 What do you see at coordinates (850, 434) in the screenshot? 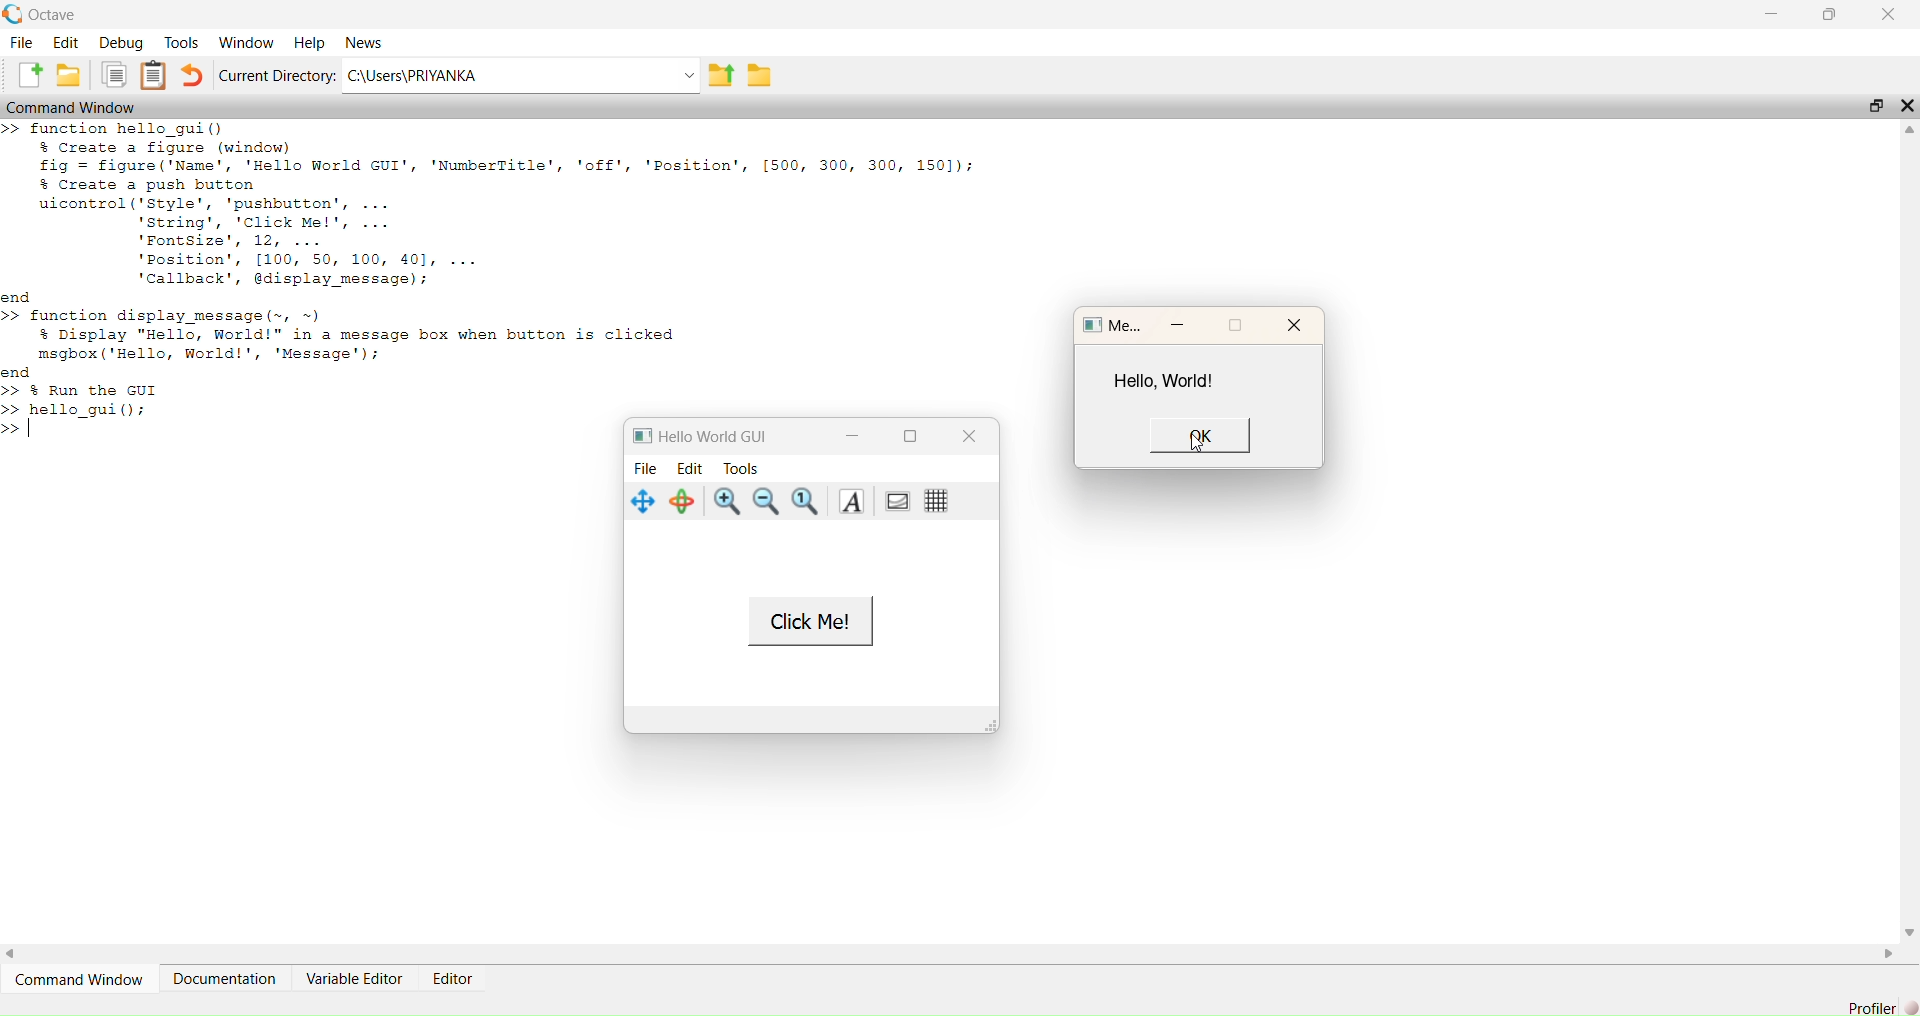
I see `minimise` at bounding box center [850, 434].